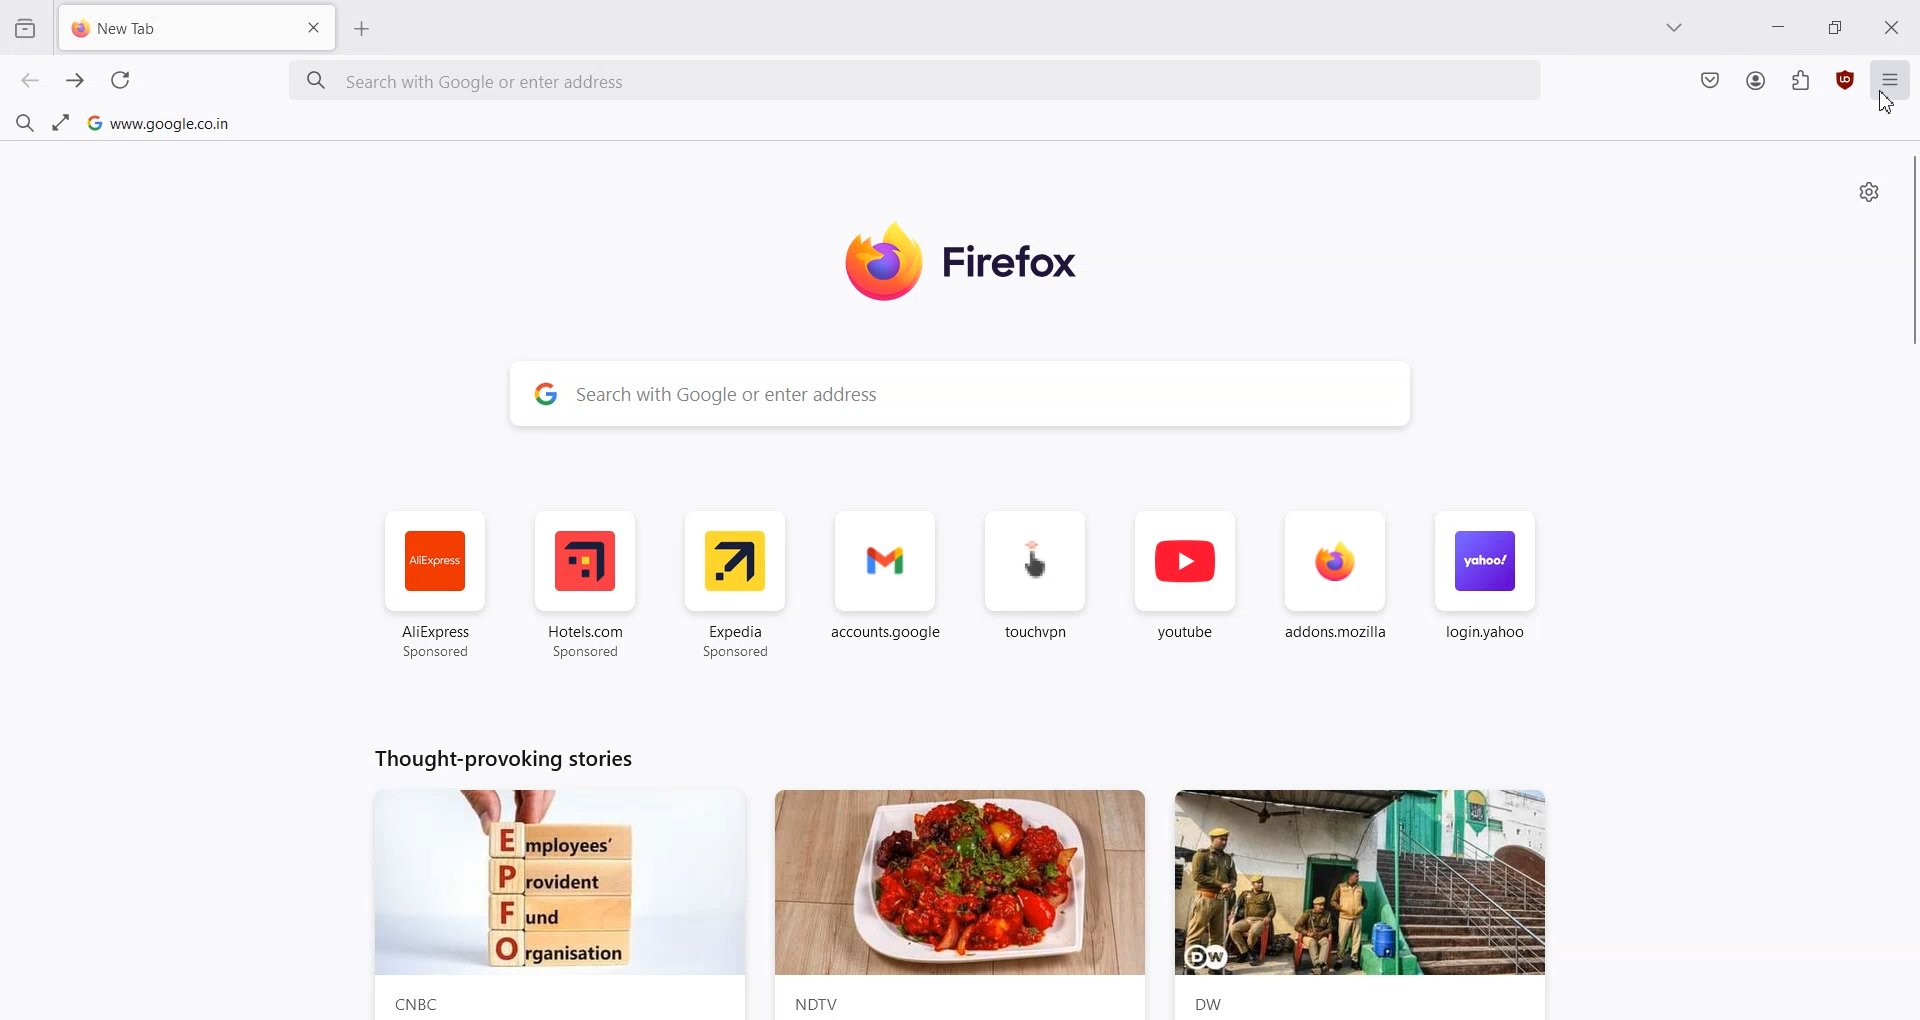 Image resolution: width=1920 pixels, height=1020 pixels. I want to click on Extensions, so click(1801, 80).